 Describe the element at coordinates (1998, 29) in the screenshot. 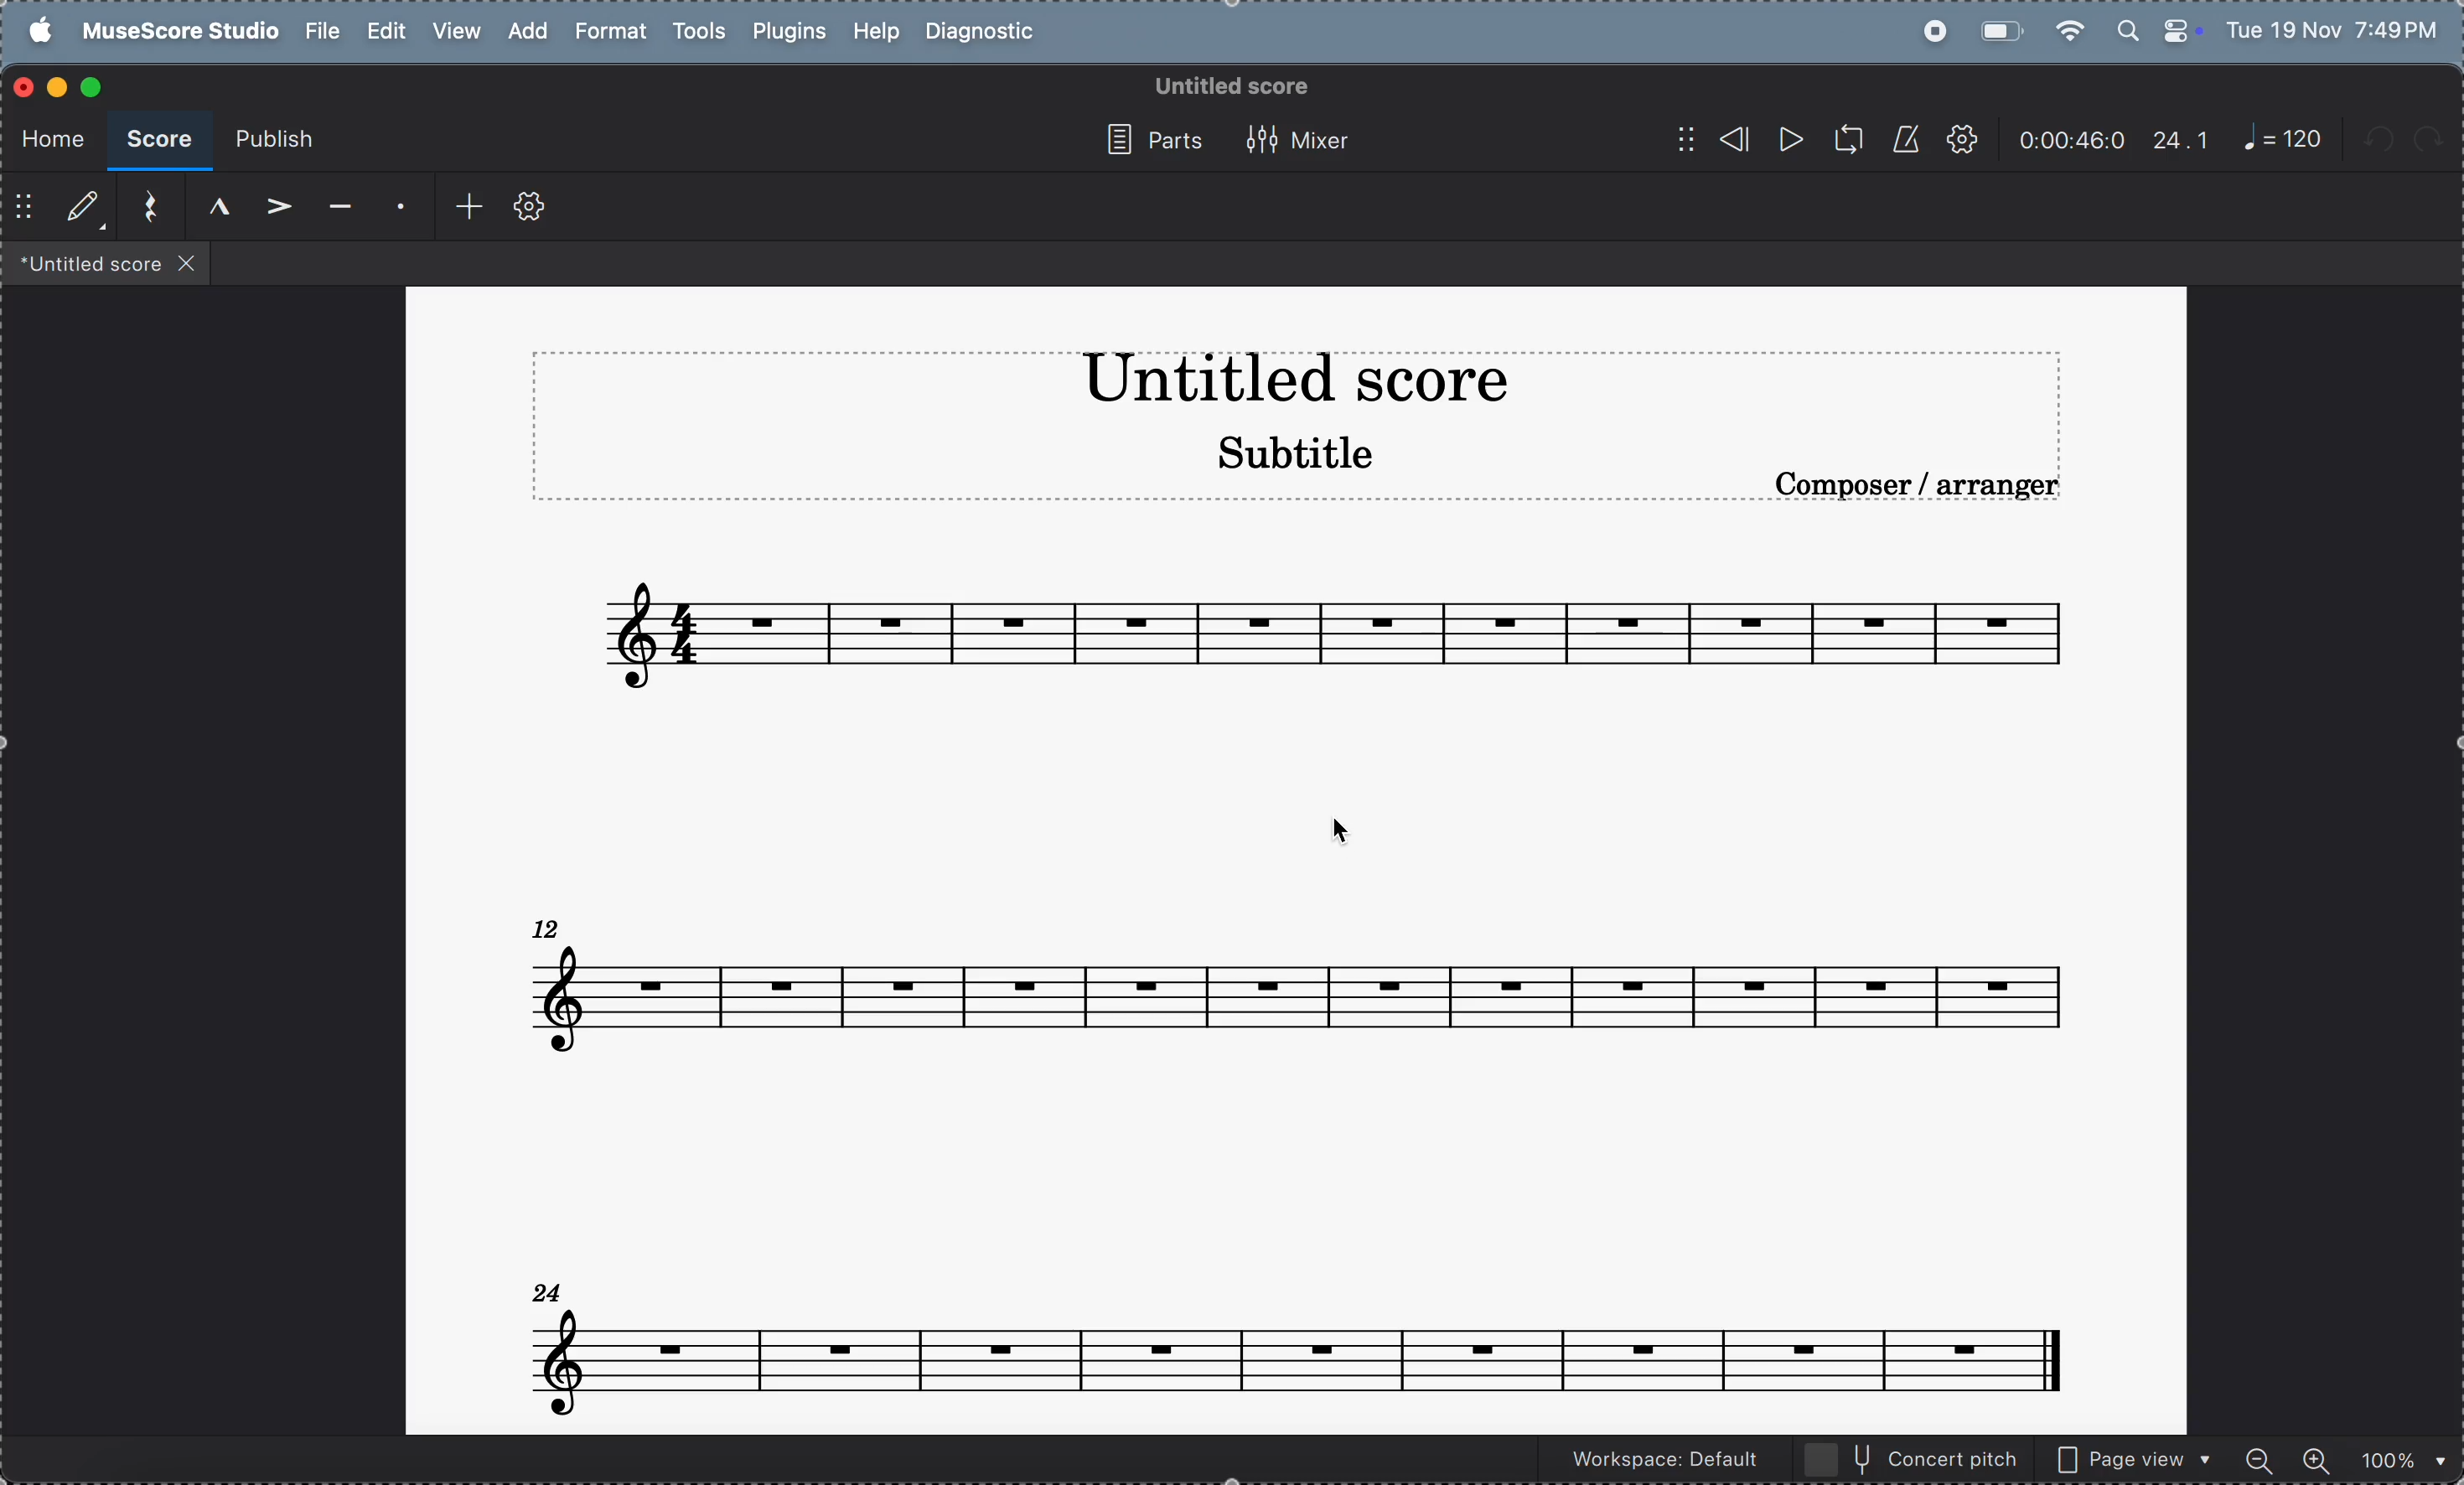

I see `battery` at that location.